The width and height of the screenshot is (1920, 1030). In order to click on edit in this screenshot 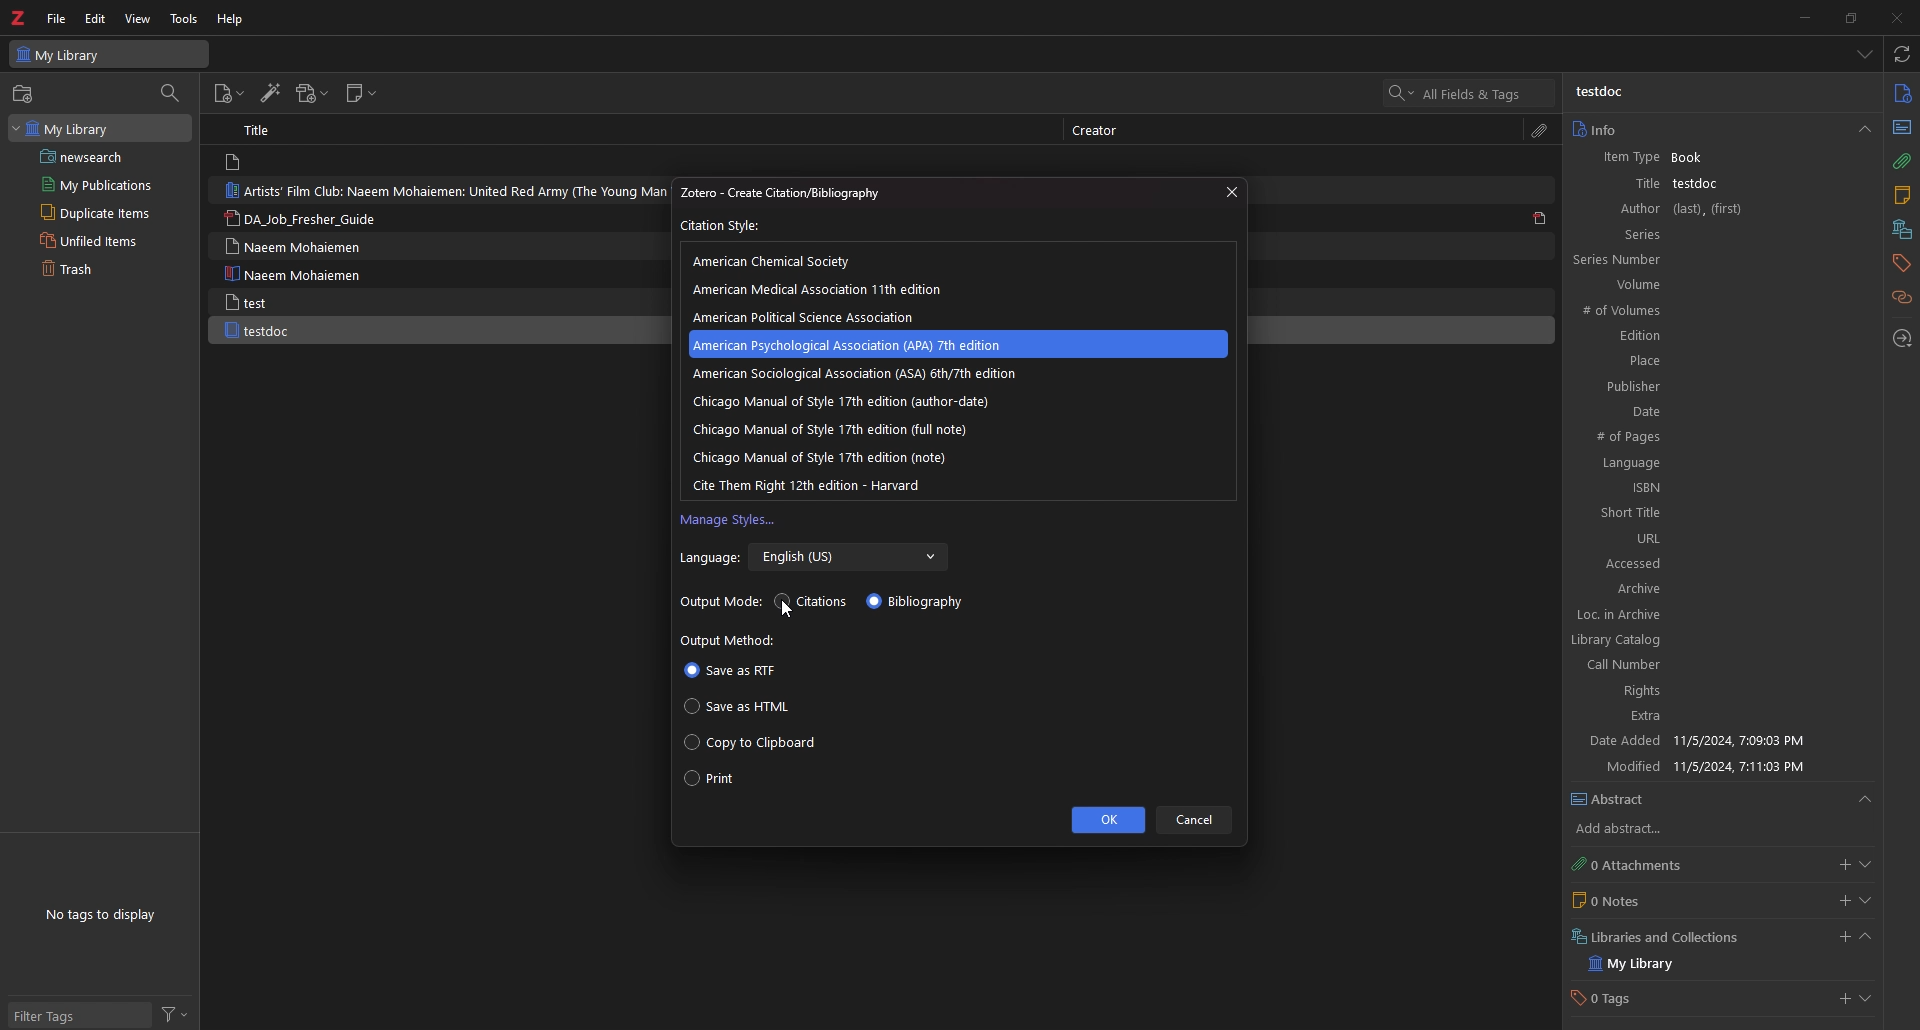, I will do `click(97, 18)`.